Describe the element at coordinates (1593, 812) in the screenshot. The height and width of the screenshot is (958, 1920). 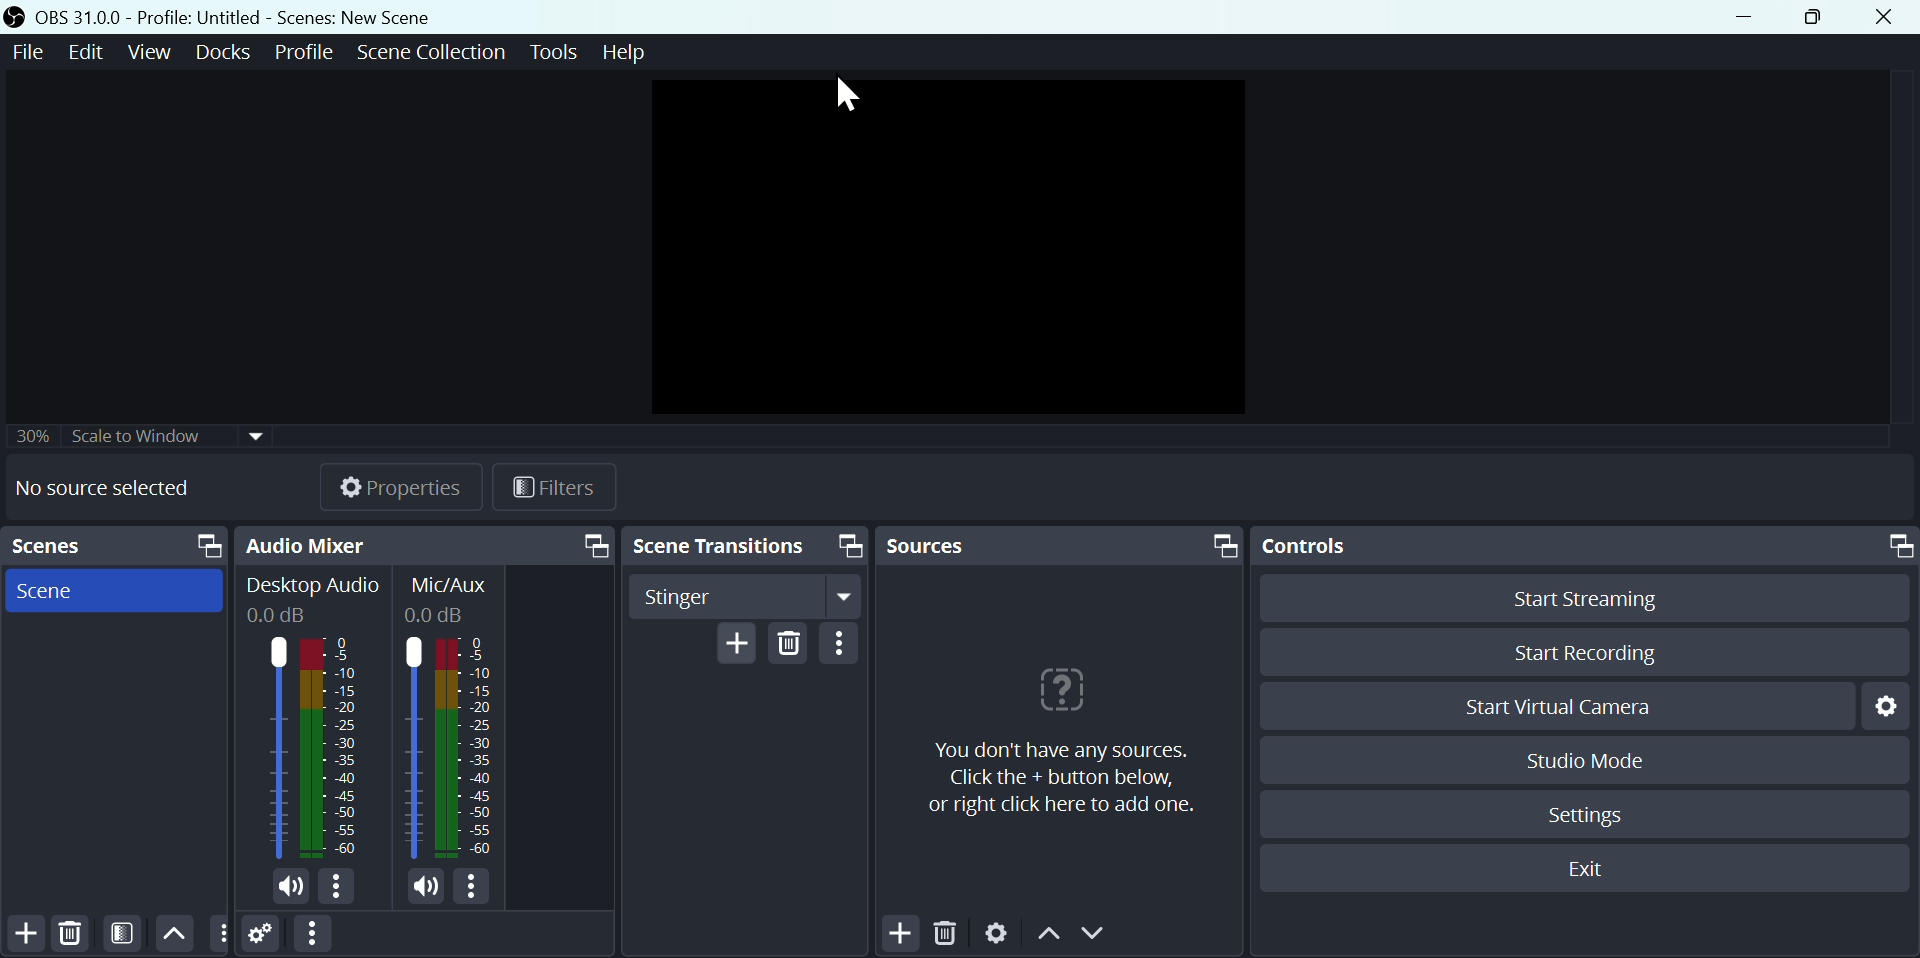
I see `Settings` at that location.